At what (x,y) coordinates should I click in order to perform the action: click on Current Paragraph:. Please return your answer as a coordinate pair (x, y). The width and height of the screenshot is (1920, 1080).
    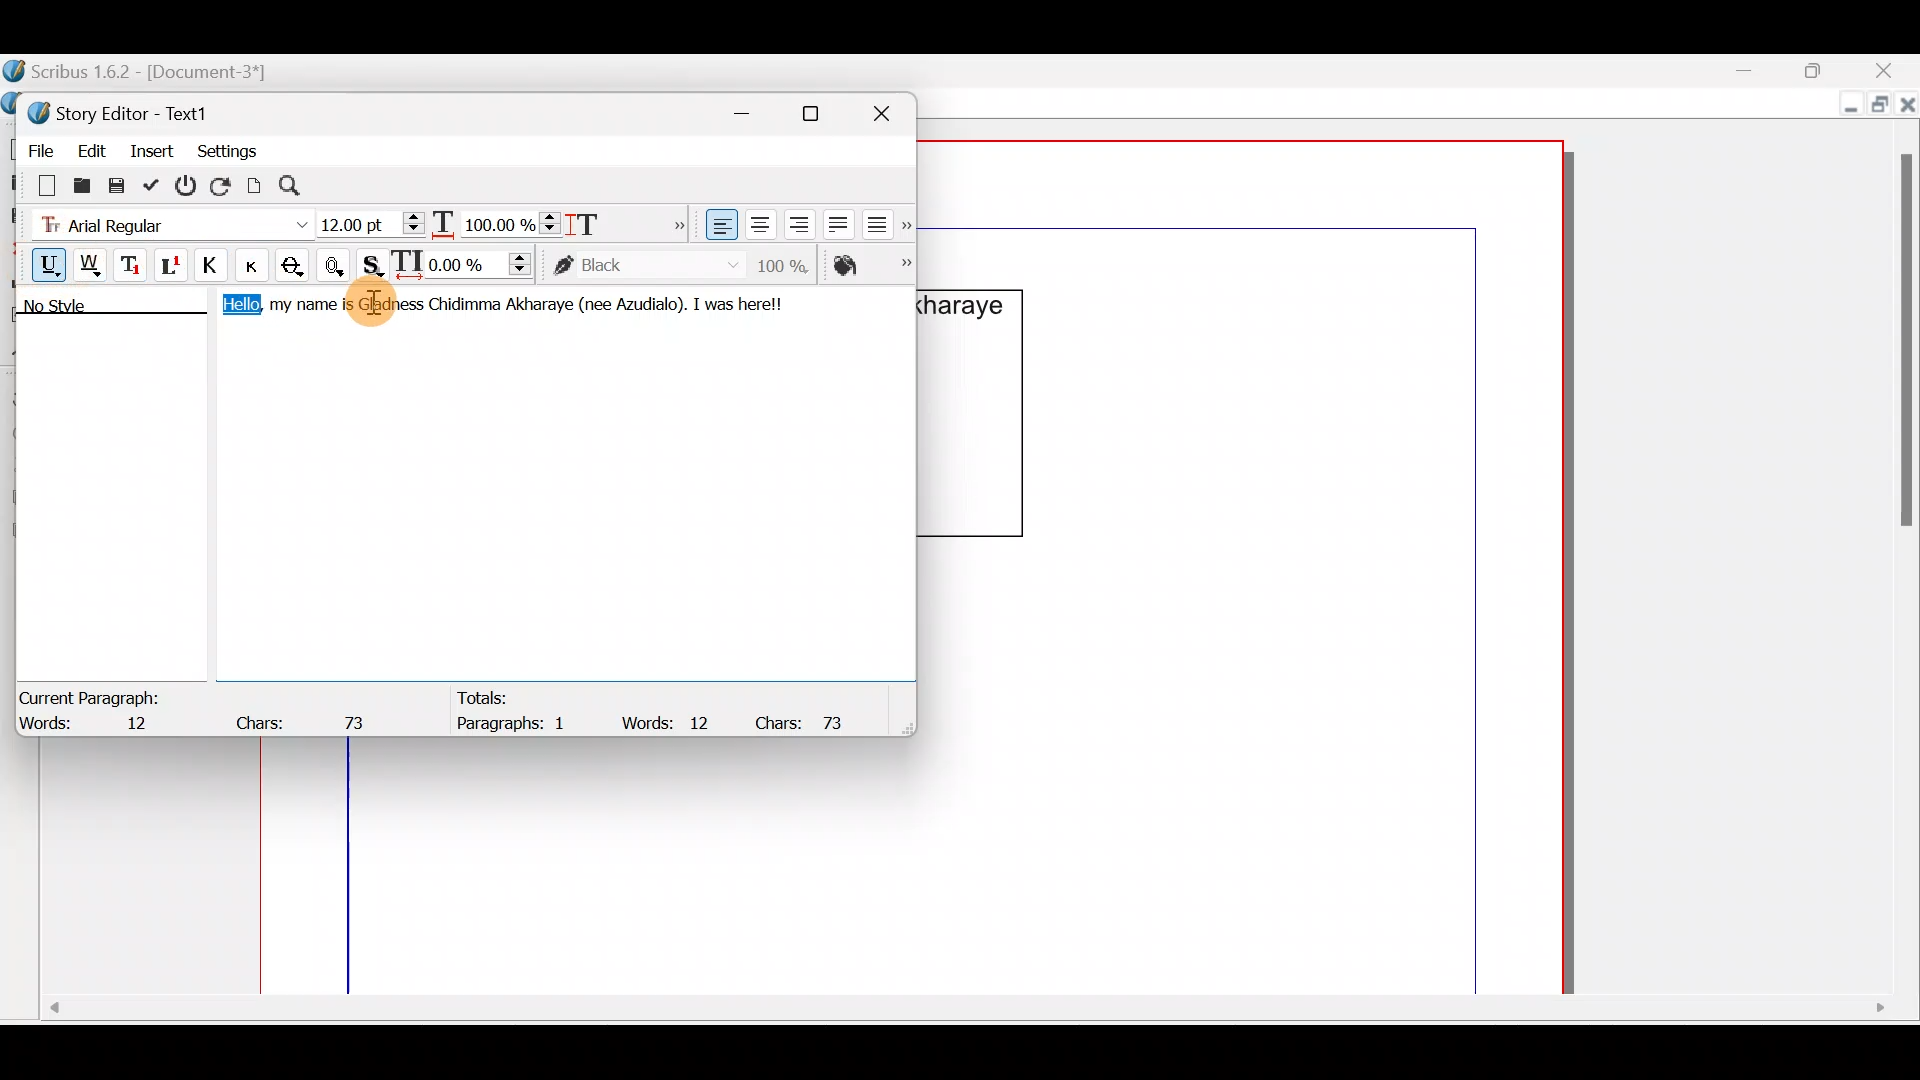
    Looking at the image, I should click on (92, 695).